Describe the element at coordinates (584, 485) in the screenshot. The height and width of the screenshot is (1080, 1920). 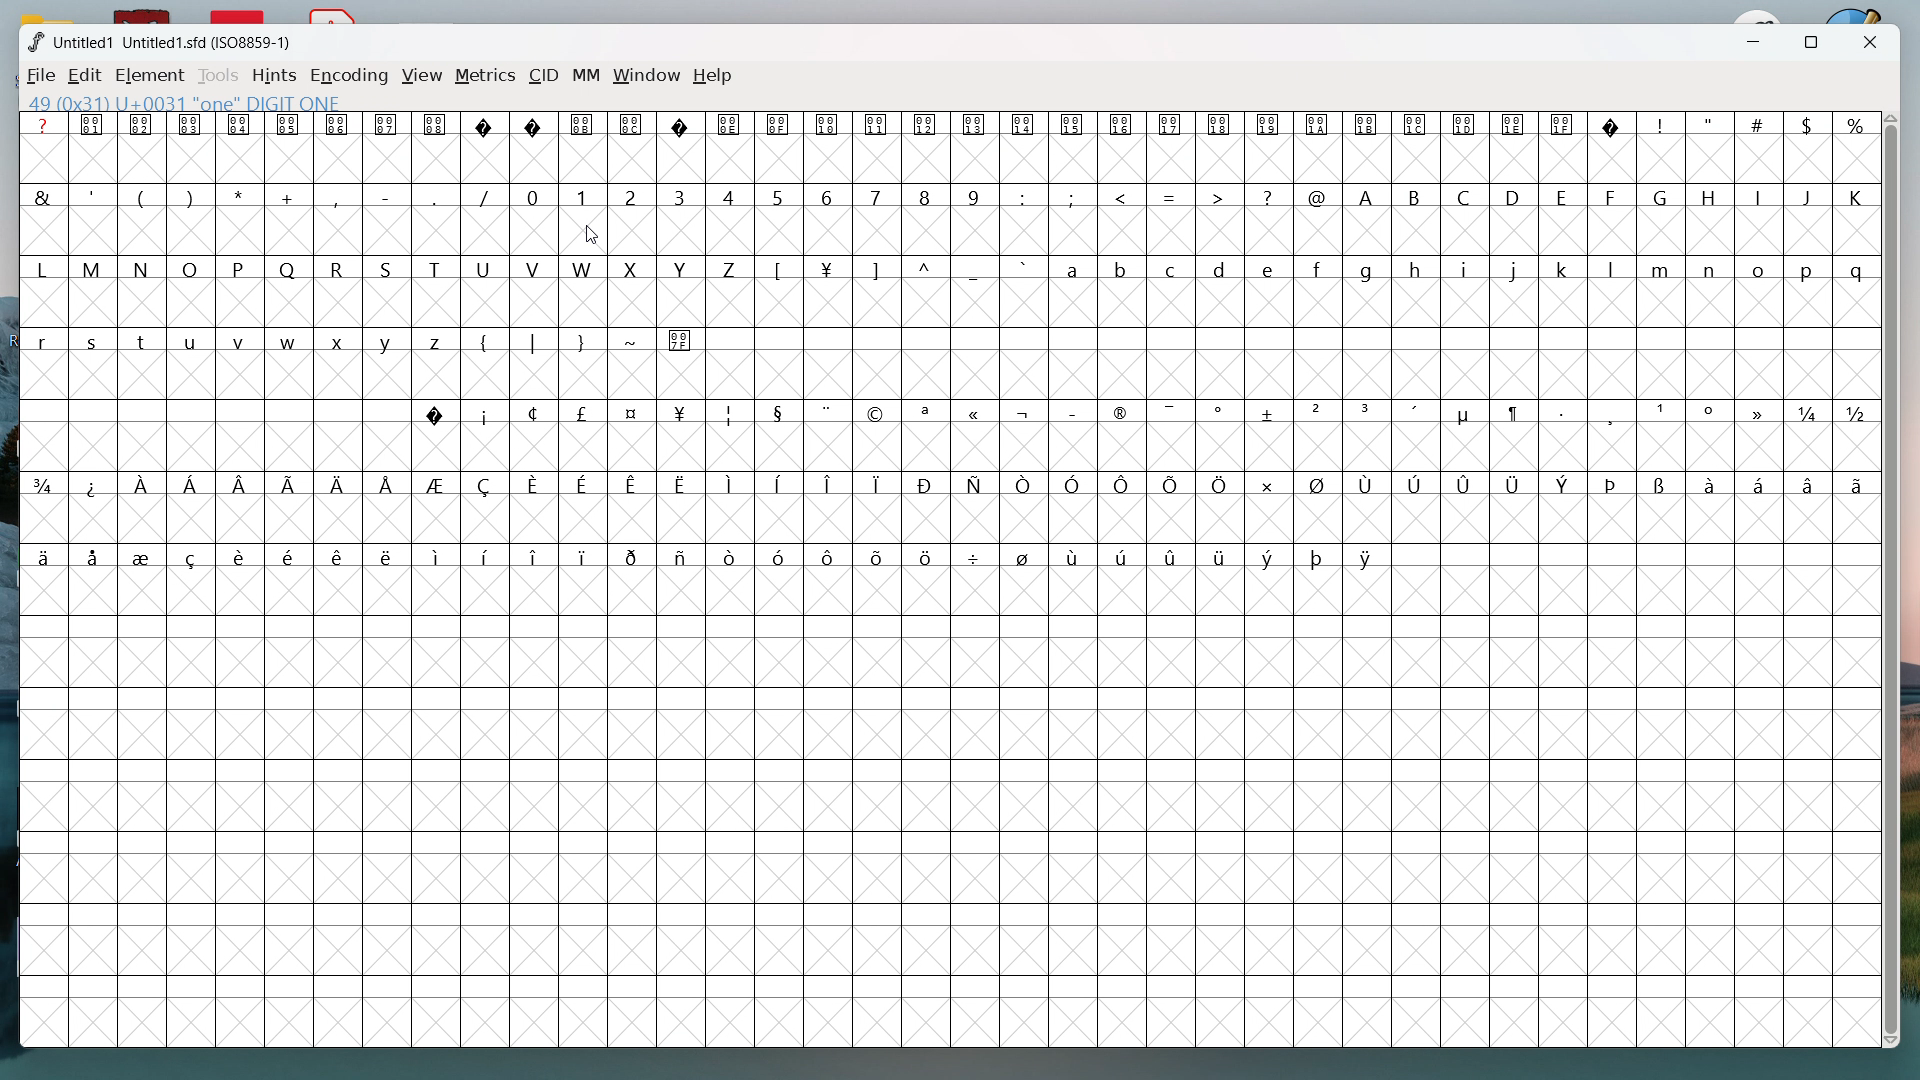
I see `symbol` at that location.